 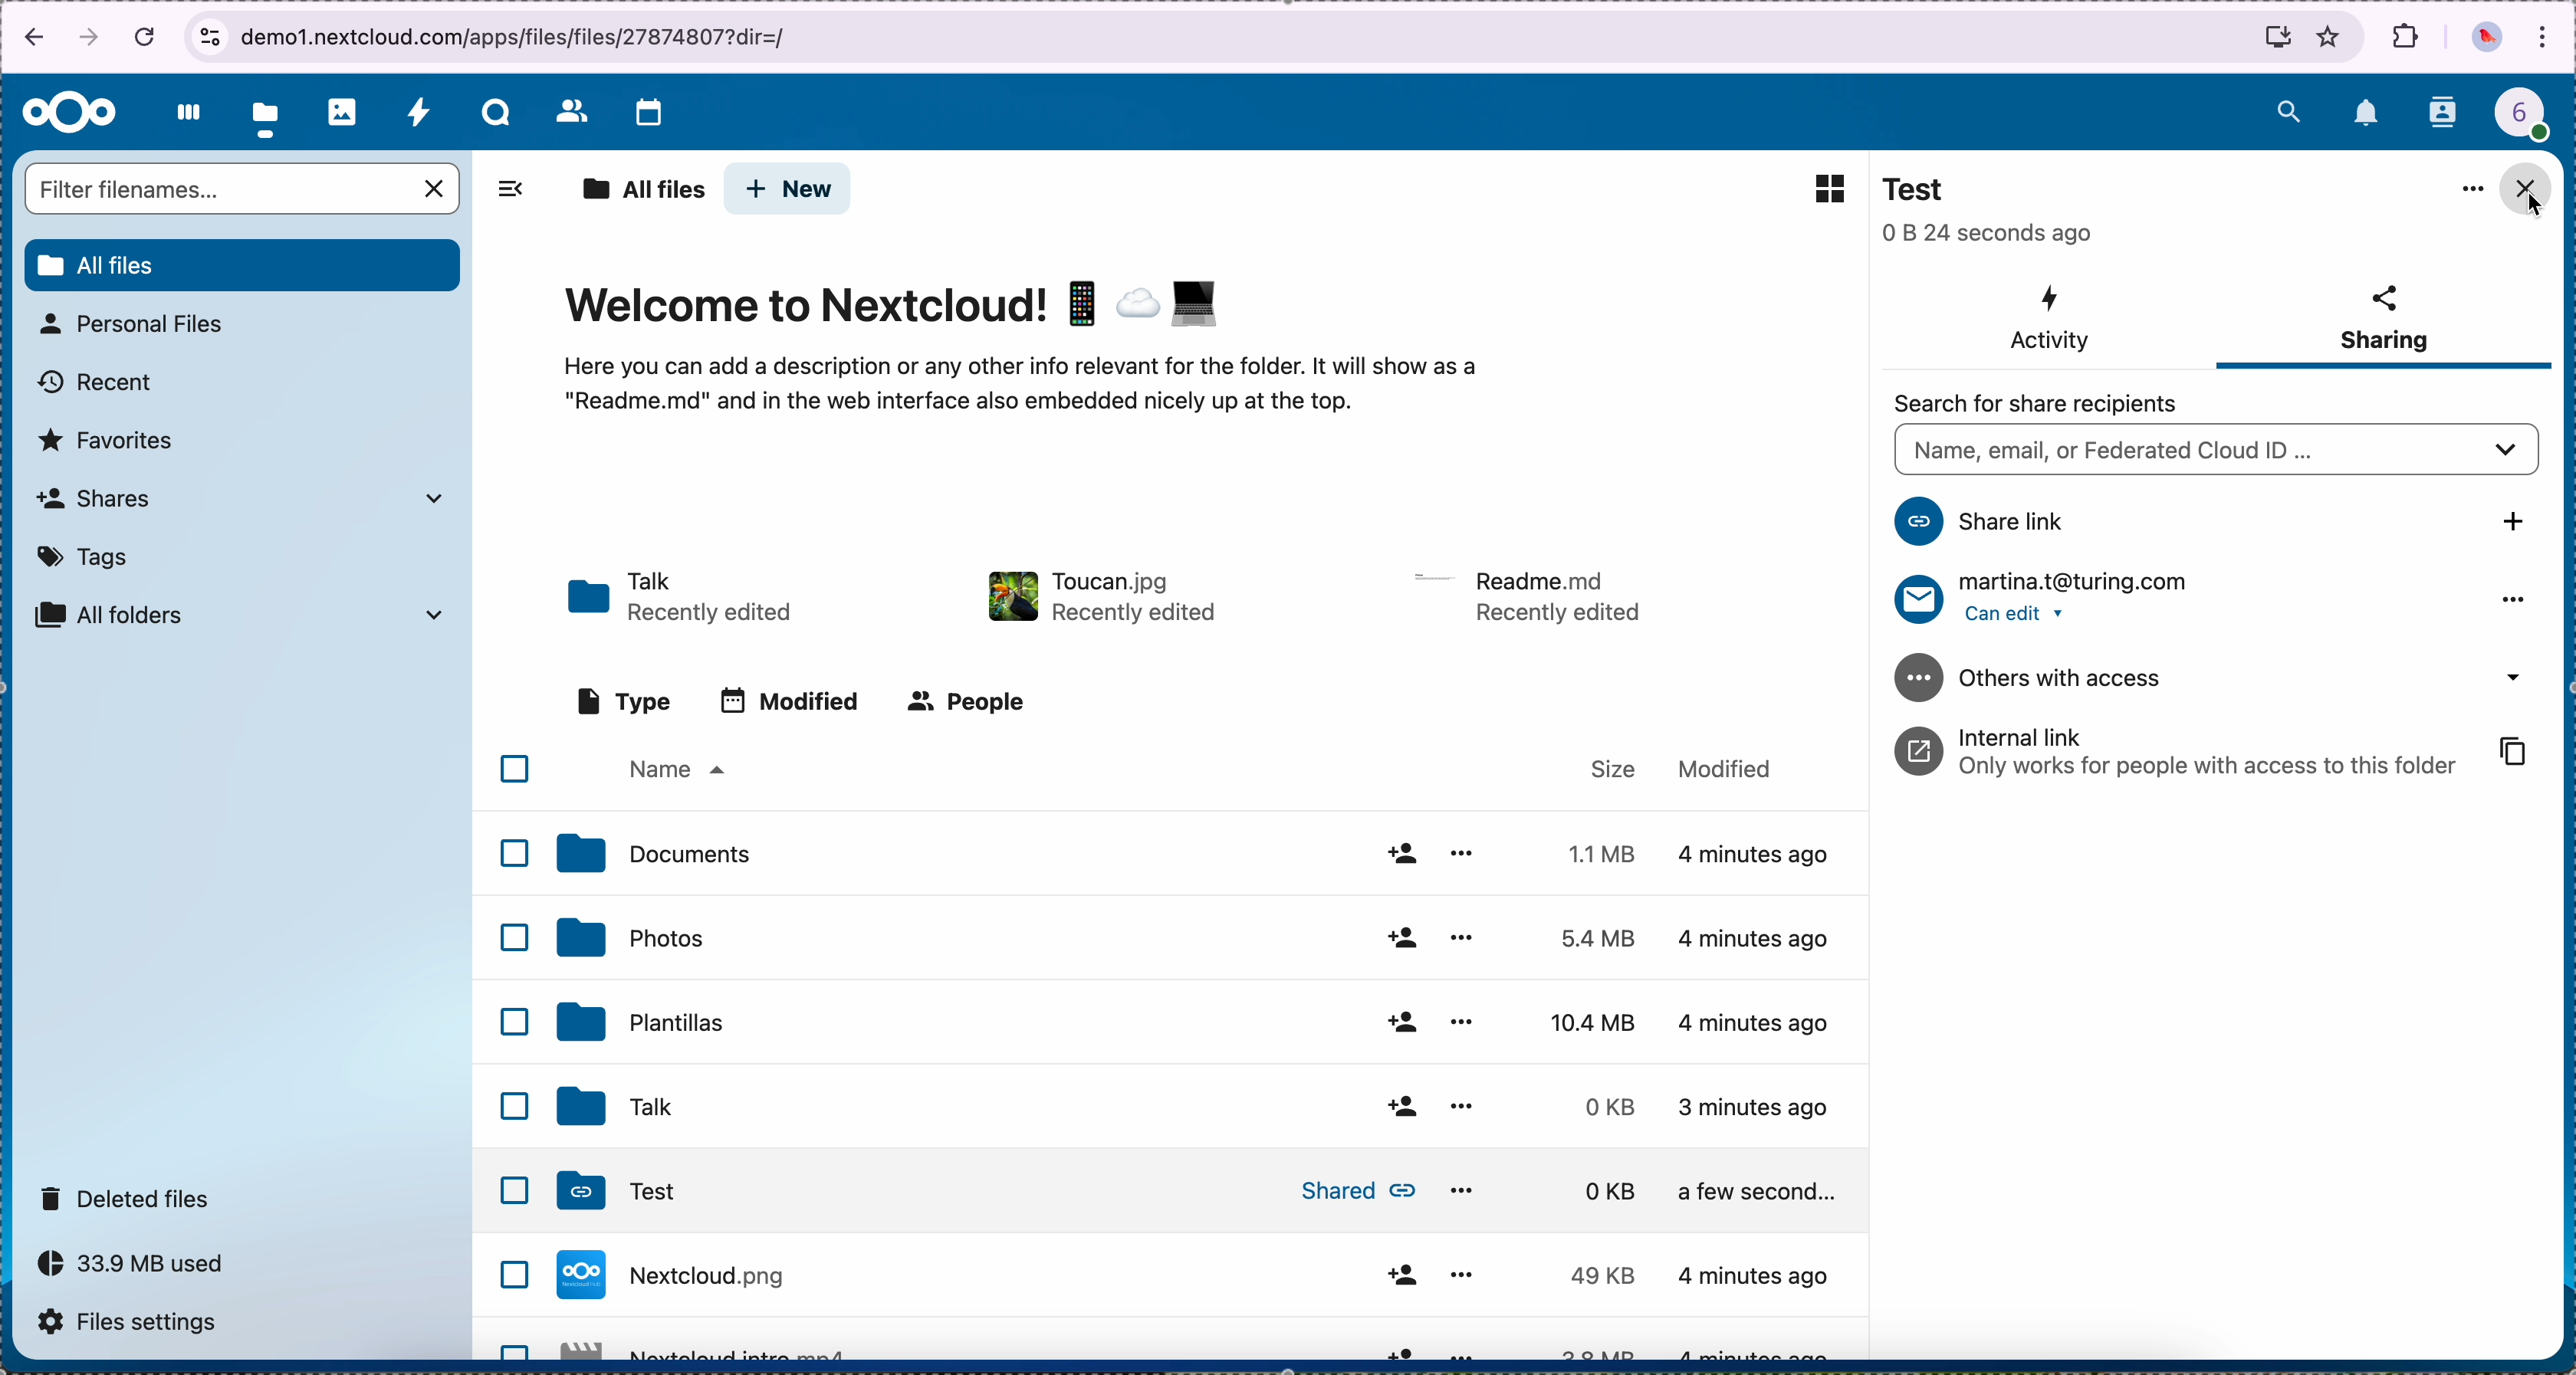 What do you see at coordinates (129, 1197) in the screenshot?
I see `deleted files` at bounding box center [129, 1197].